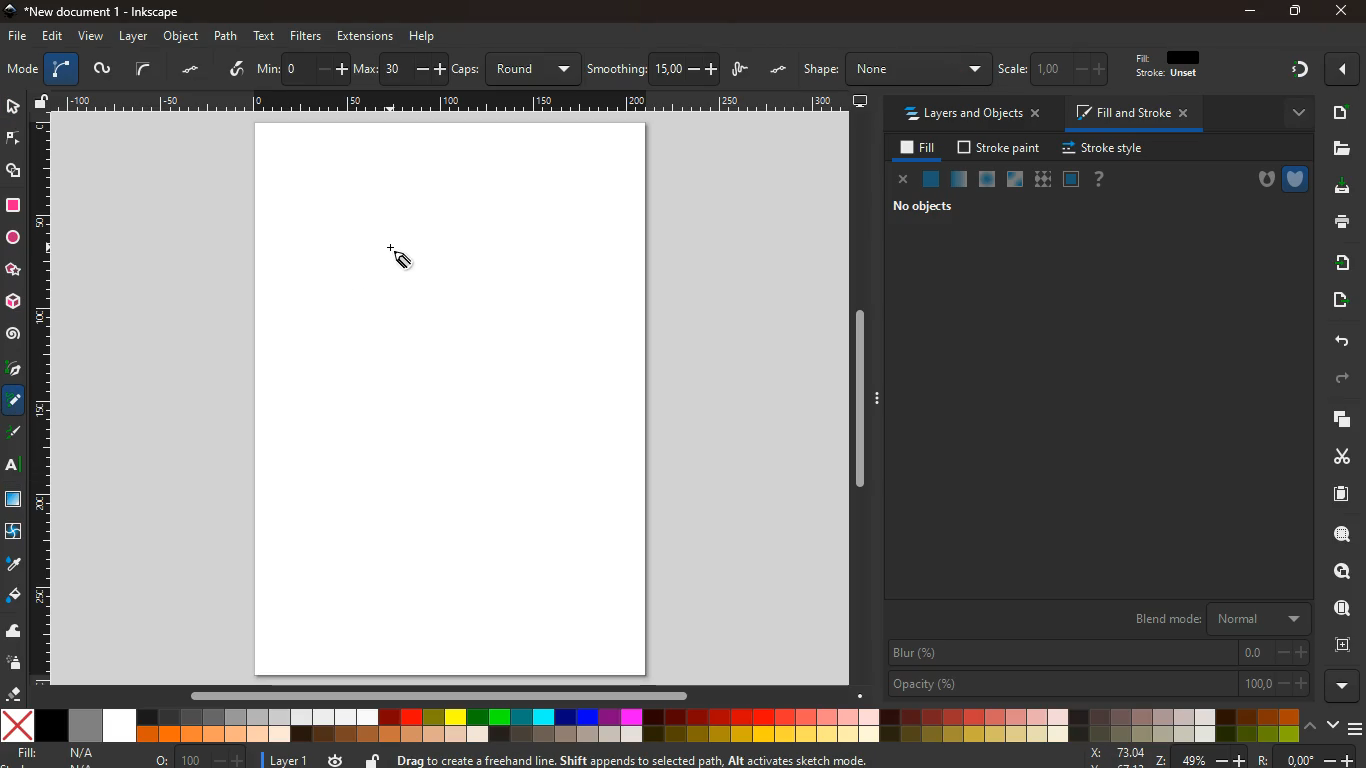 Image resolution: width=1366 pixels, height=768 pixels. Describe the element at coordinates (13, 565) in the screenshot. I see `drop` at that location.